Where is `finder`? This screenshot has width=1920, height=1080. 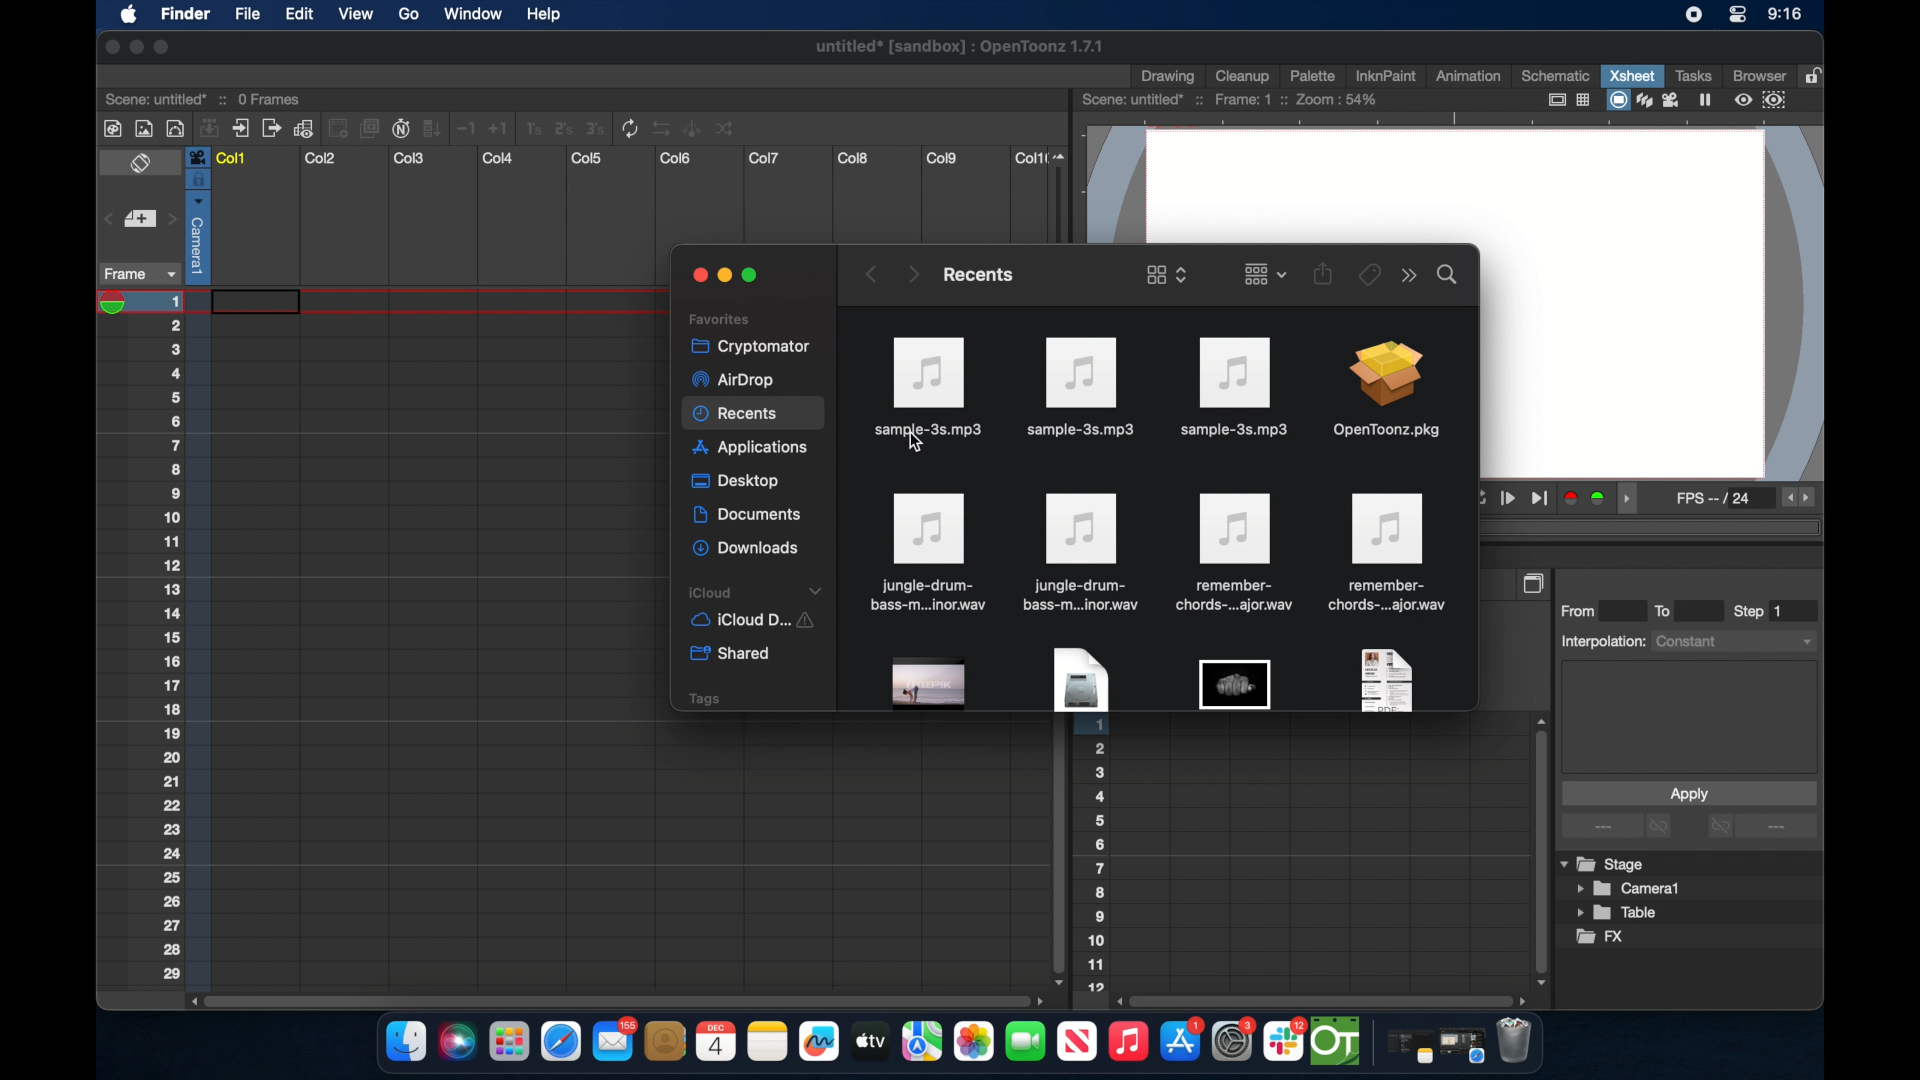
finder is located at coordinates (406, 1042).